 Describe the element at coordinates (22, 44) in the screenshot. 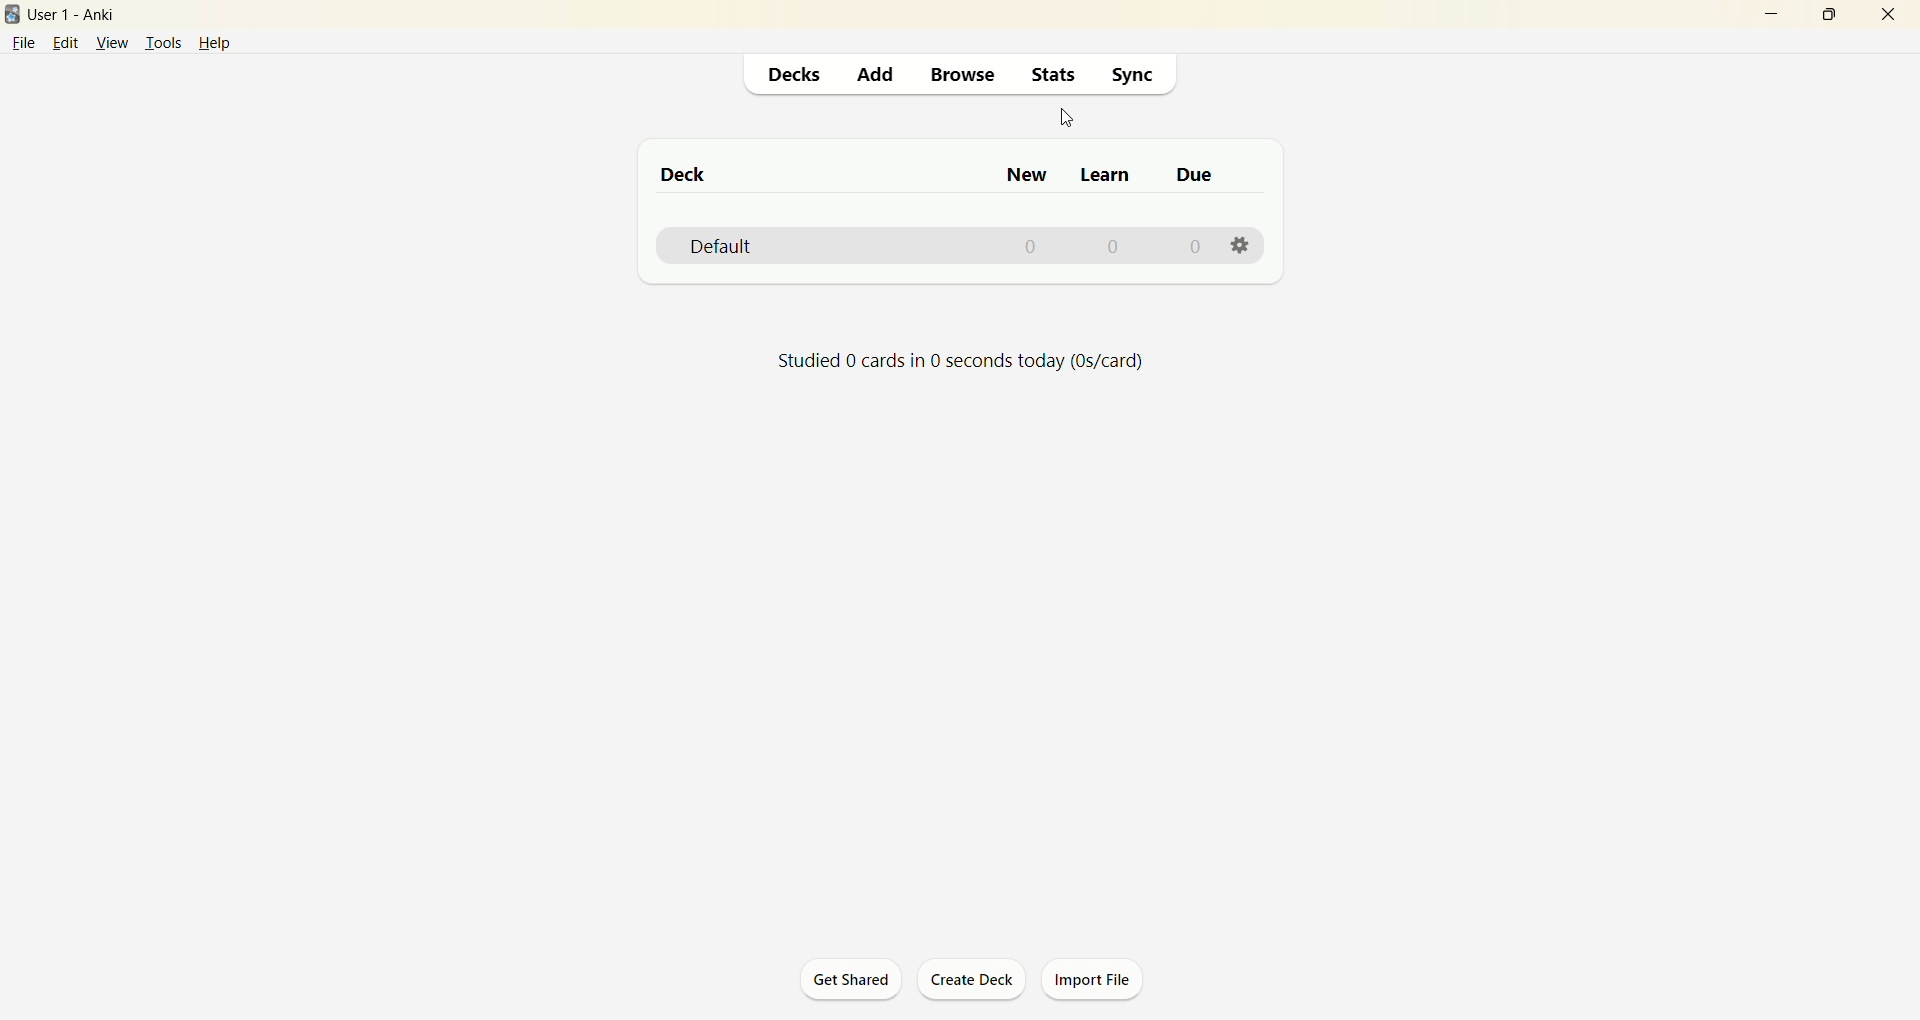

I see `file` at that location.